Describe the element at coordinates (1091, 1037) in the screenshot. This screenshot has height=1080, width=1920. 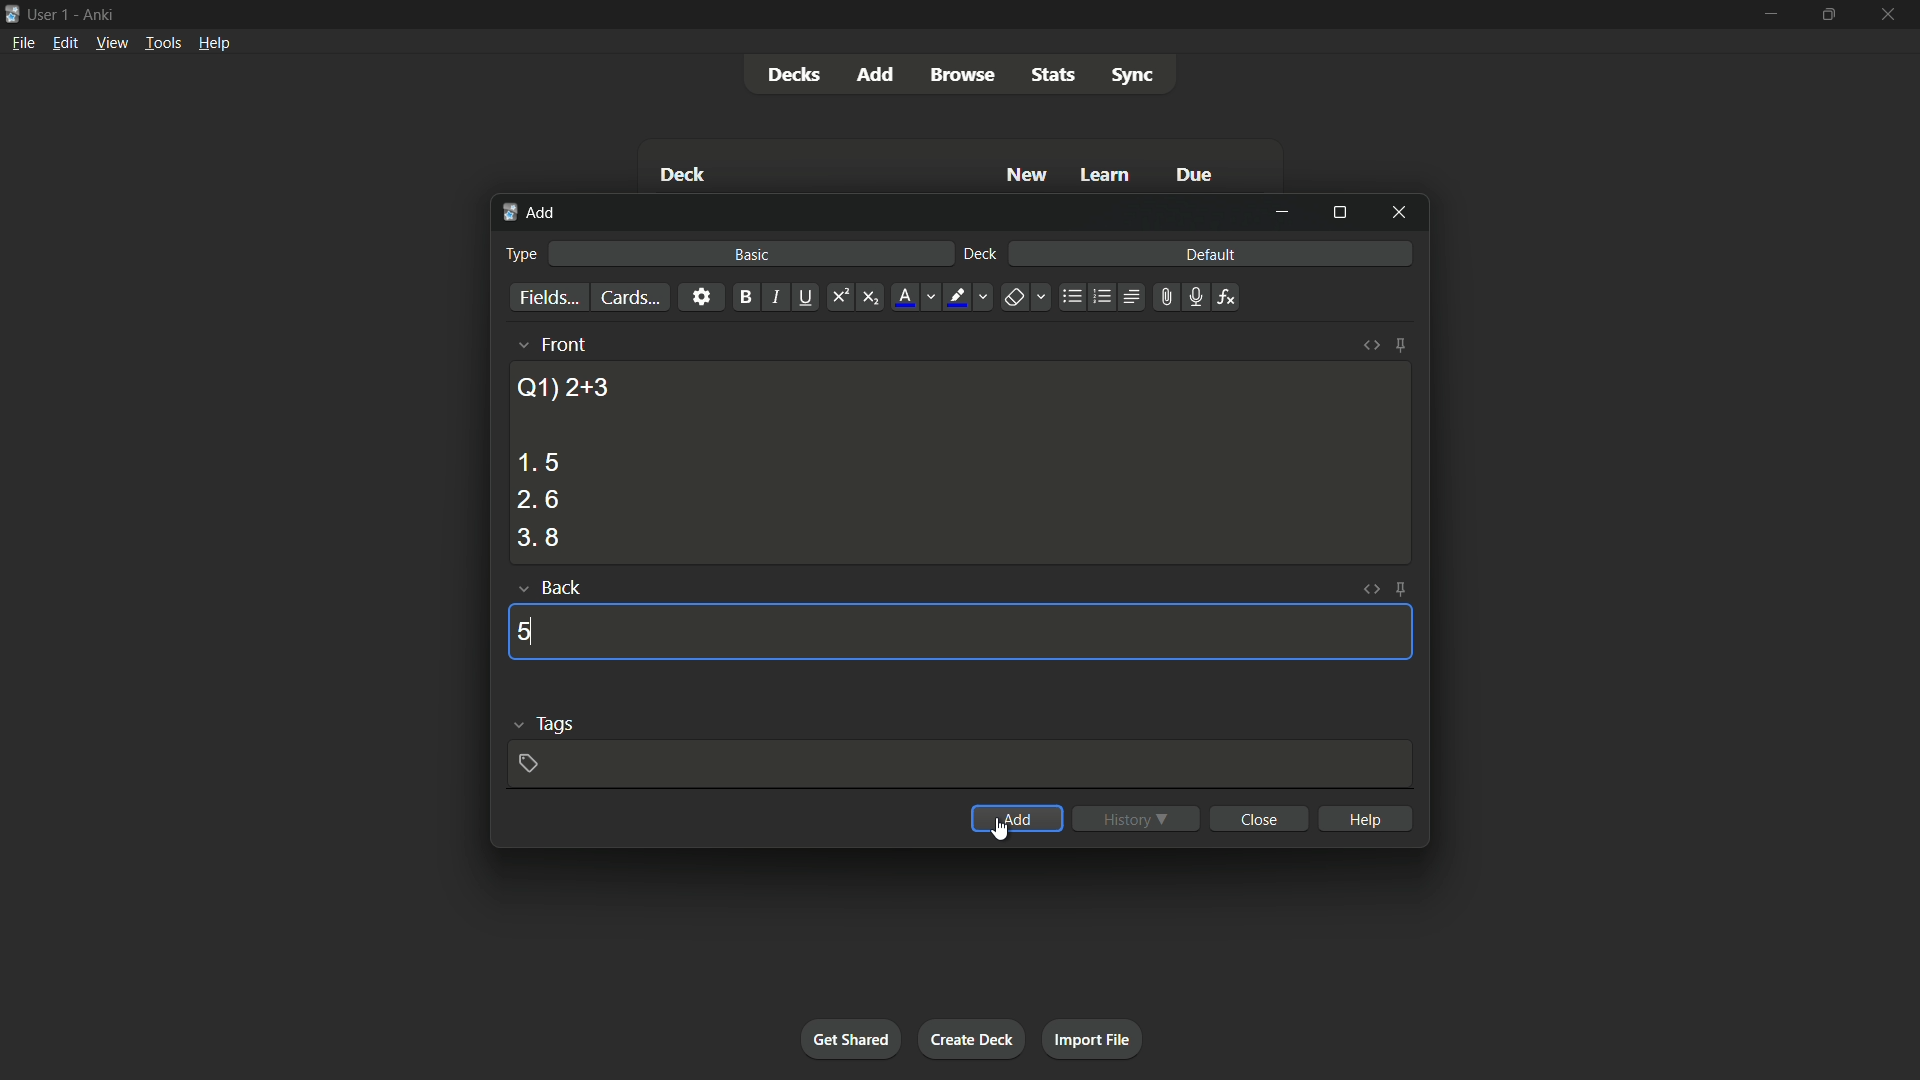
I see `import file` at that location.